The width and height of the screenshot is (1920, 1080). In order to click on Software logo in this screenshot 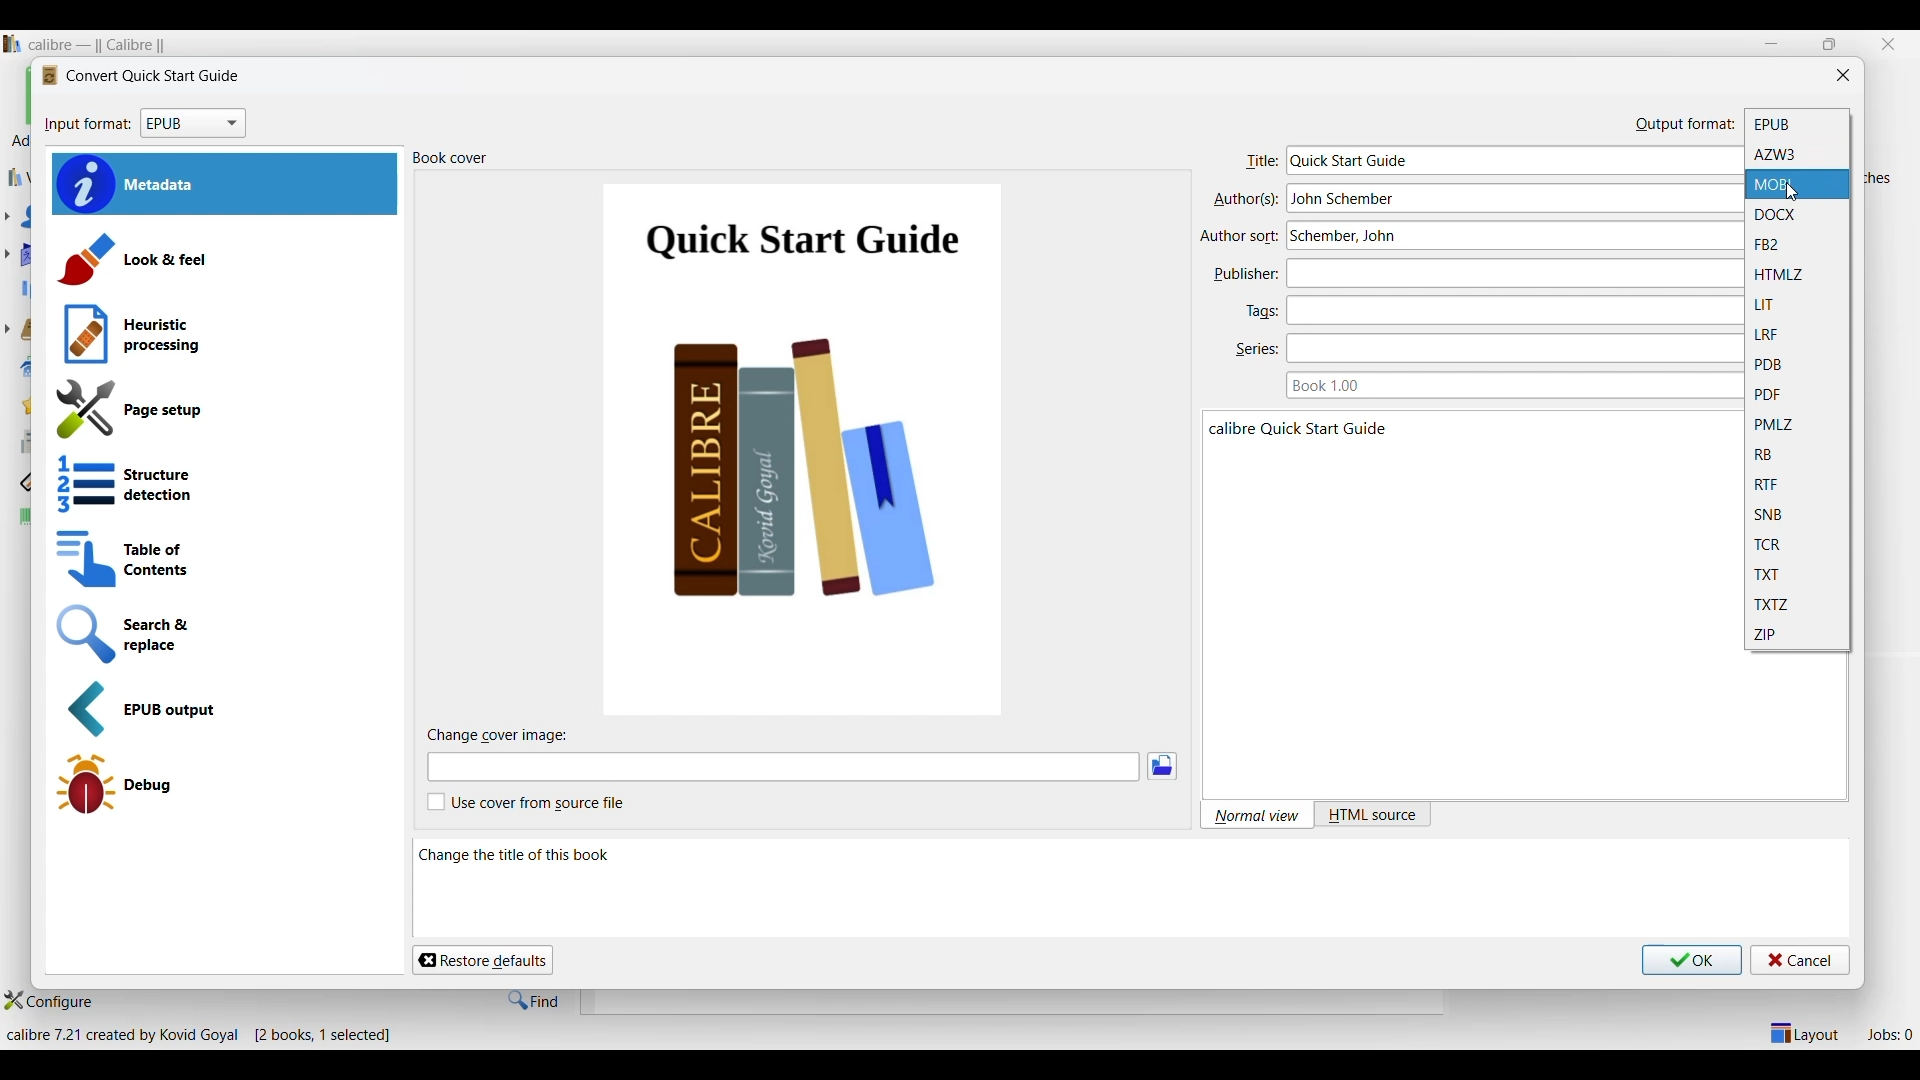, I will do `click(12, 44)`.